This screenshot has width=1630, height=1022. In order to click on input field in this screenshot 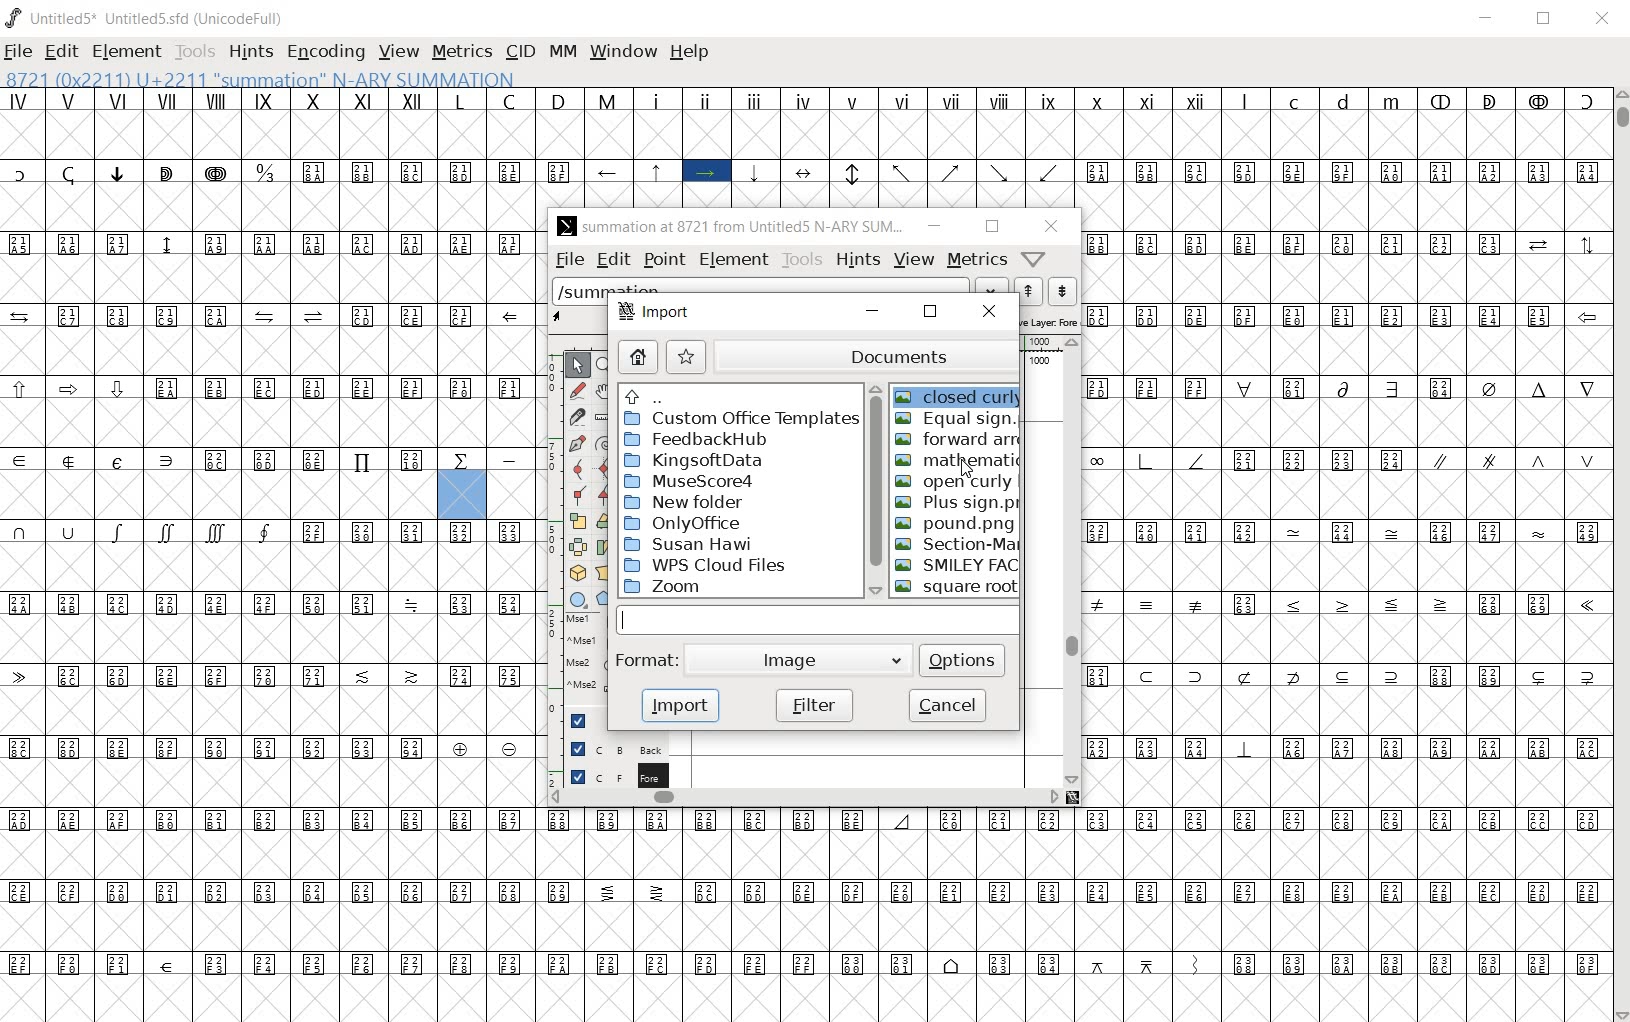, I will do `click(819, 620)`.